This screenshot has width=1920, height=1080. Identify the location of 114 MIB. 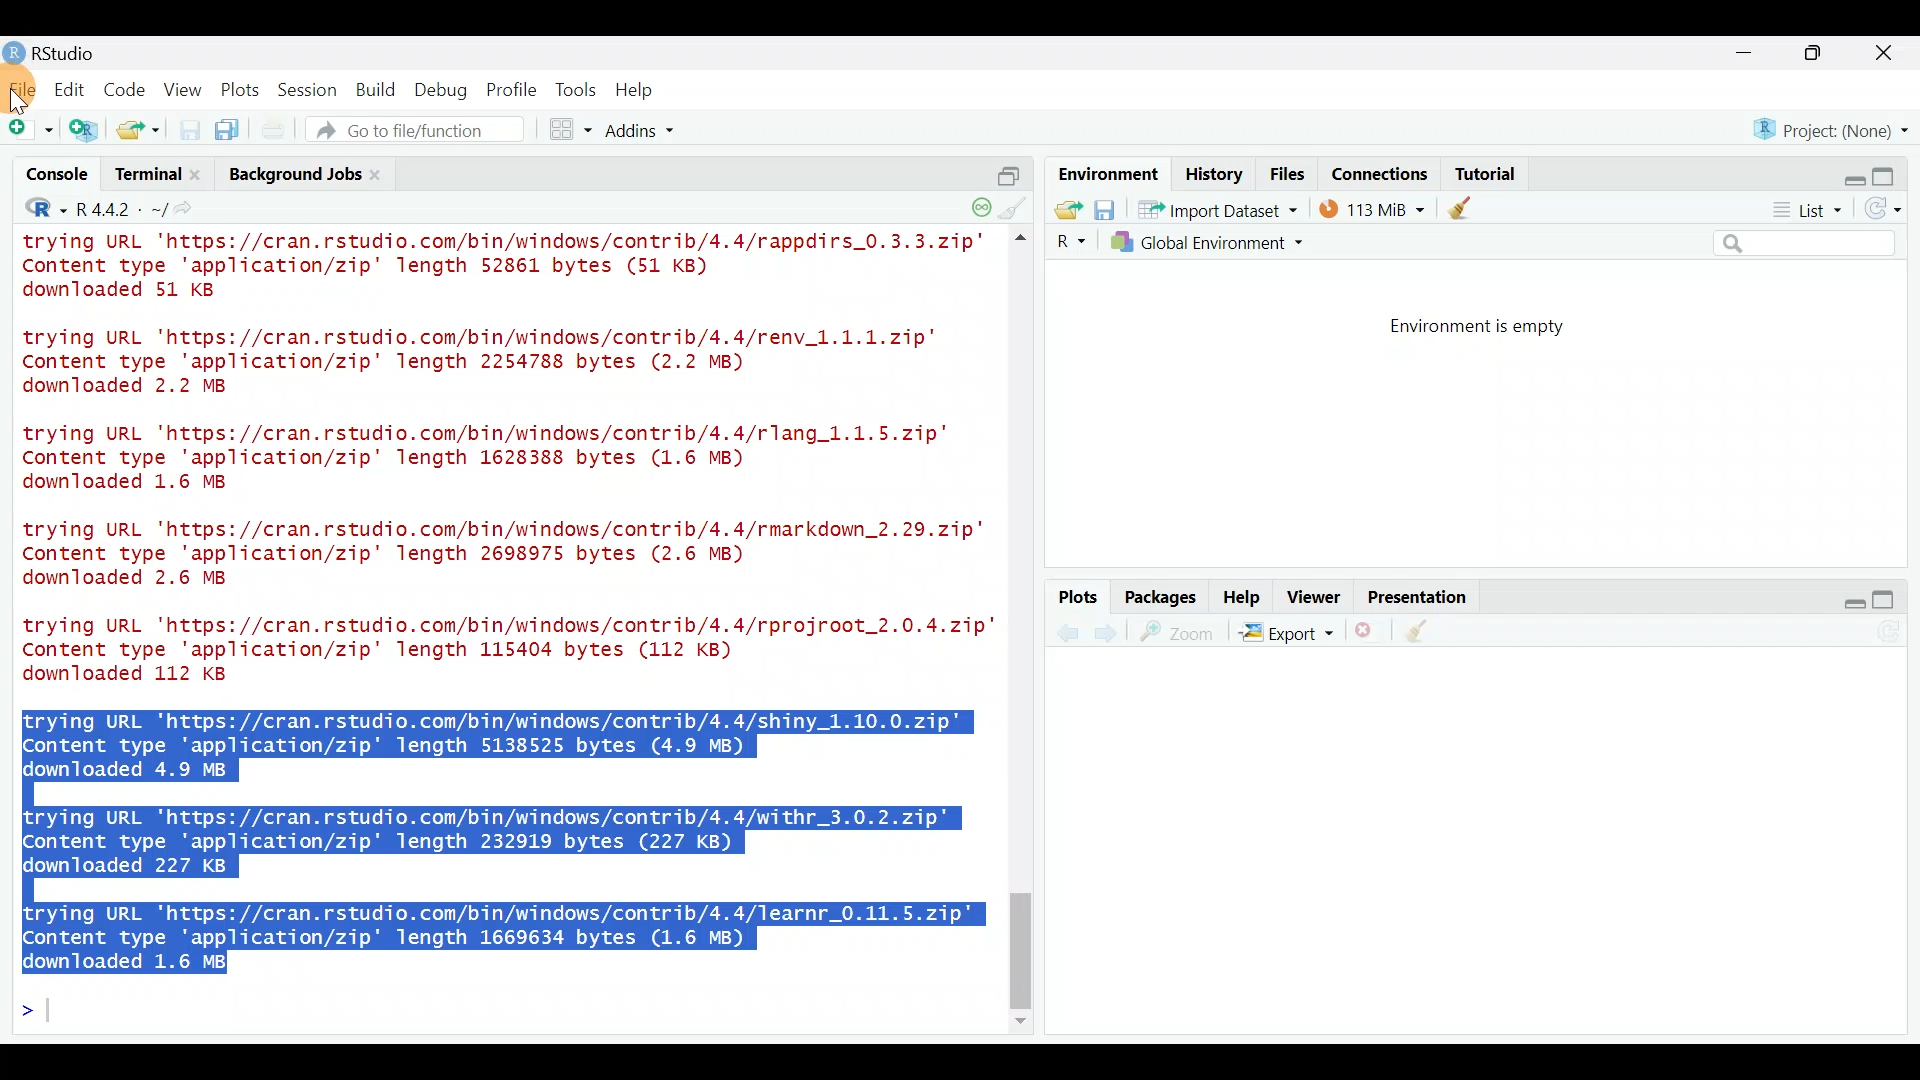
(1372, 208).